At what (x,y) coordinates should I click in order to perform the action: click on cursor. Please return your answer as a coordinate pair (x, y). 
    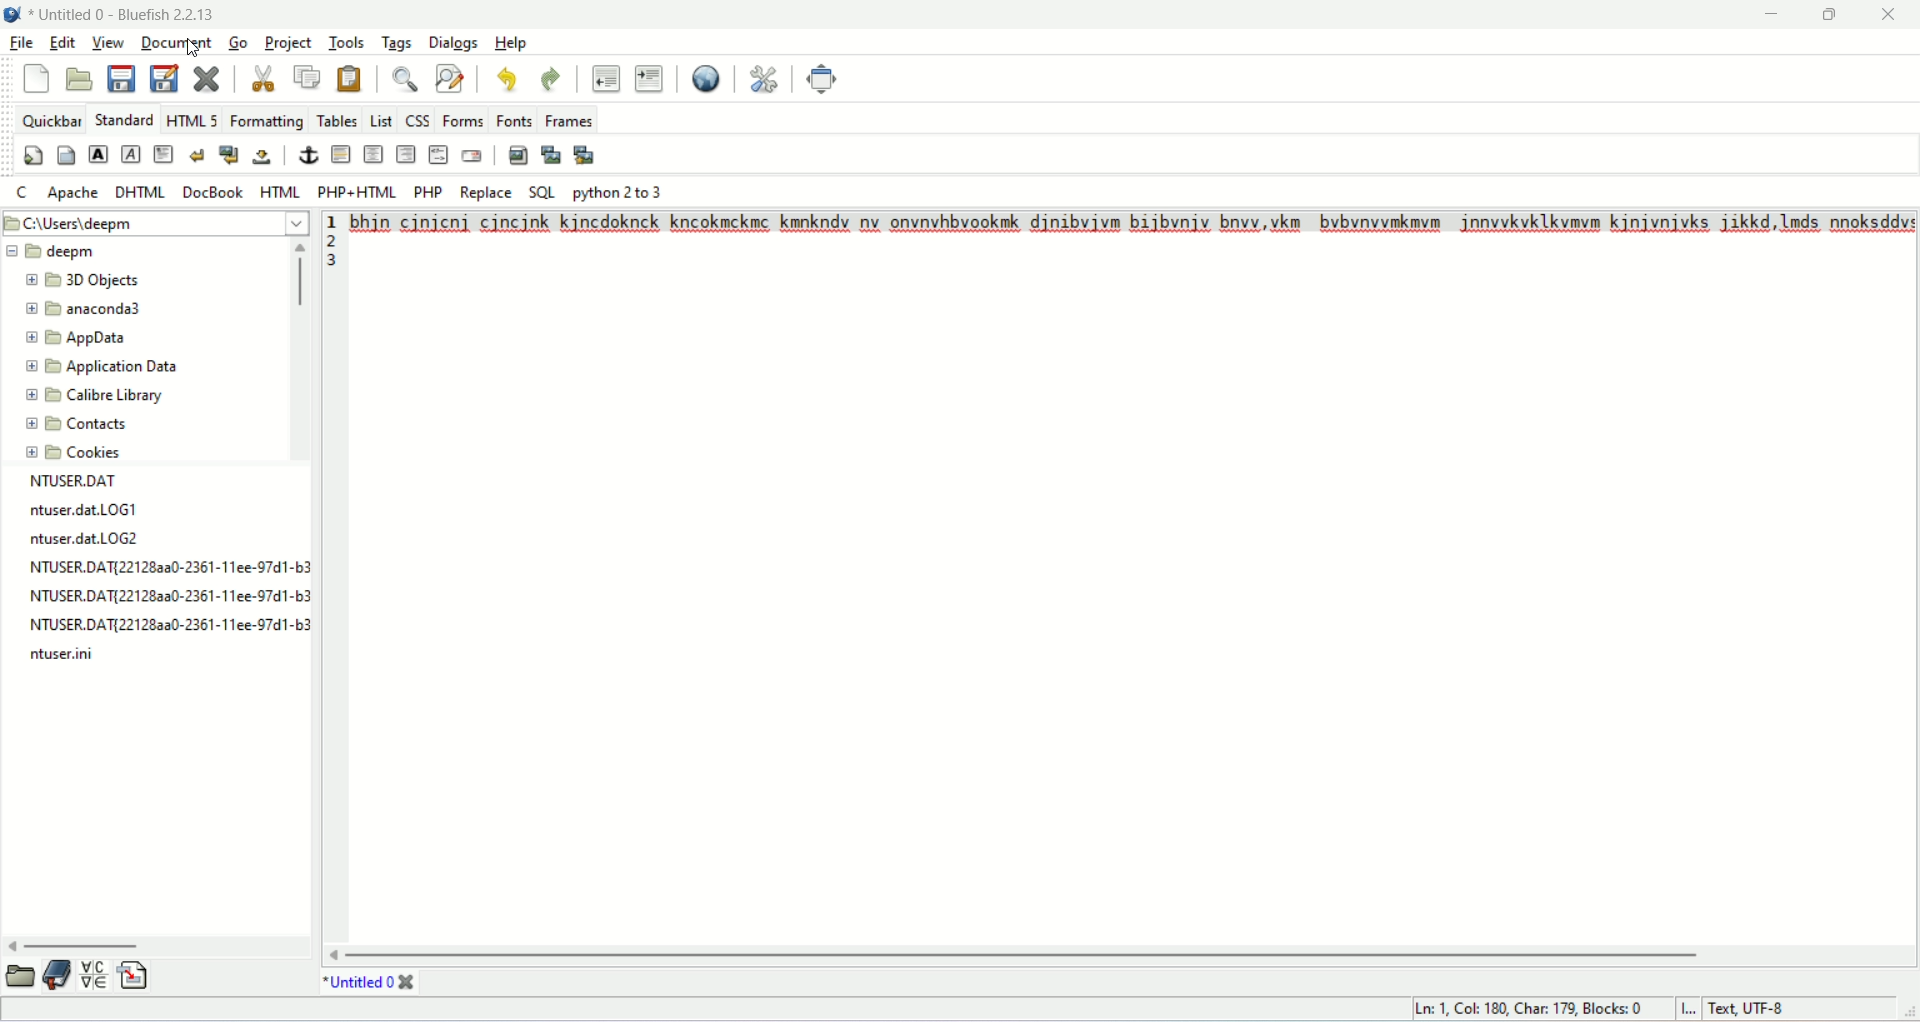
    Looking at the image, I should click on (188, 59).